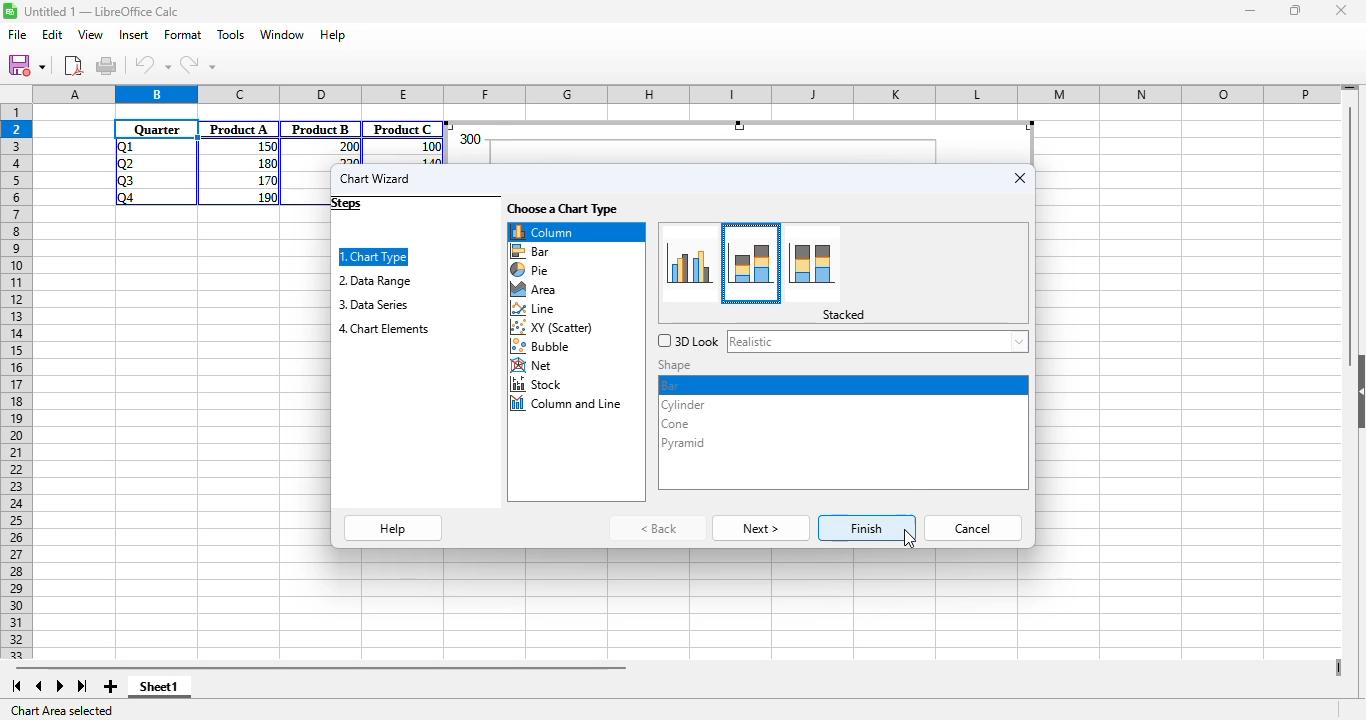 The width and height of the screenshot is (1366, 720). Describe the element at coordinates (133, 34) in the screenshot. I see `insert` at that location.